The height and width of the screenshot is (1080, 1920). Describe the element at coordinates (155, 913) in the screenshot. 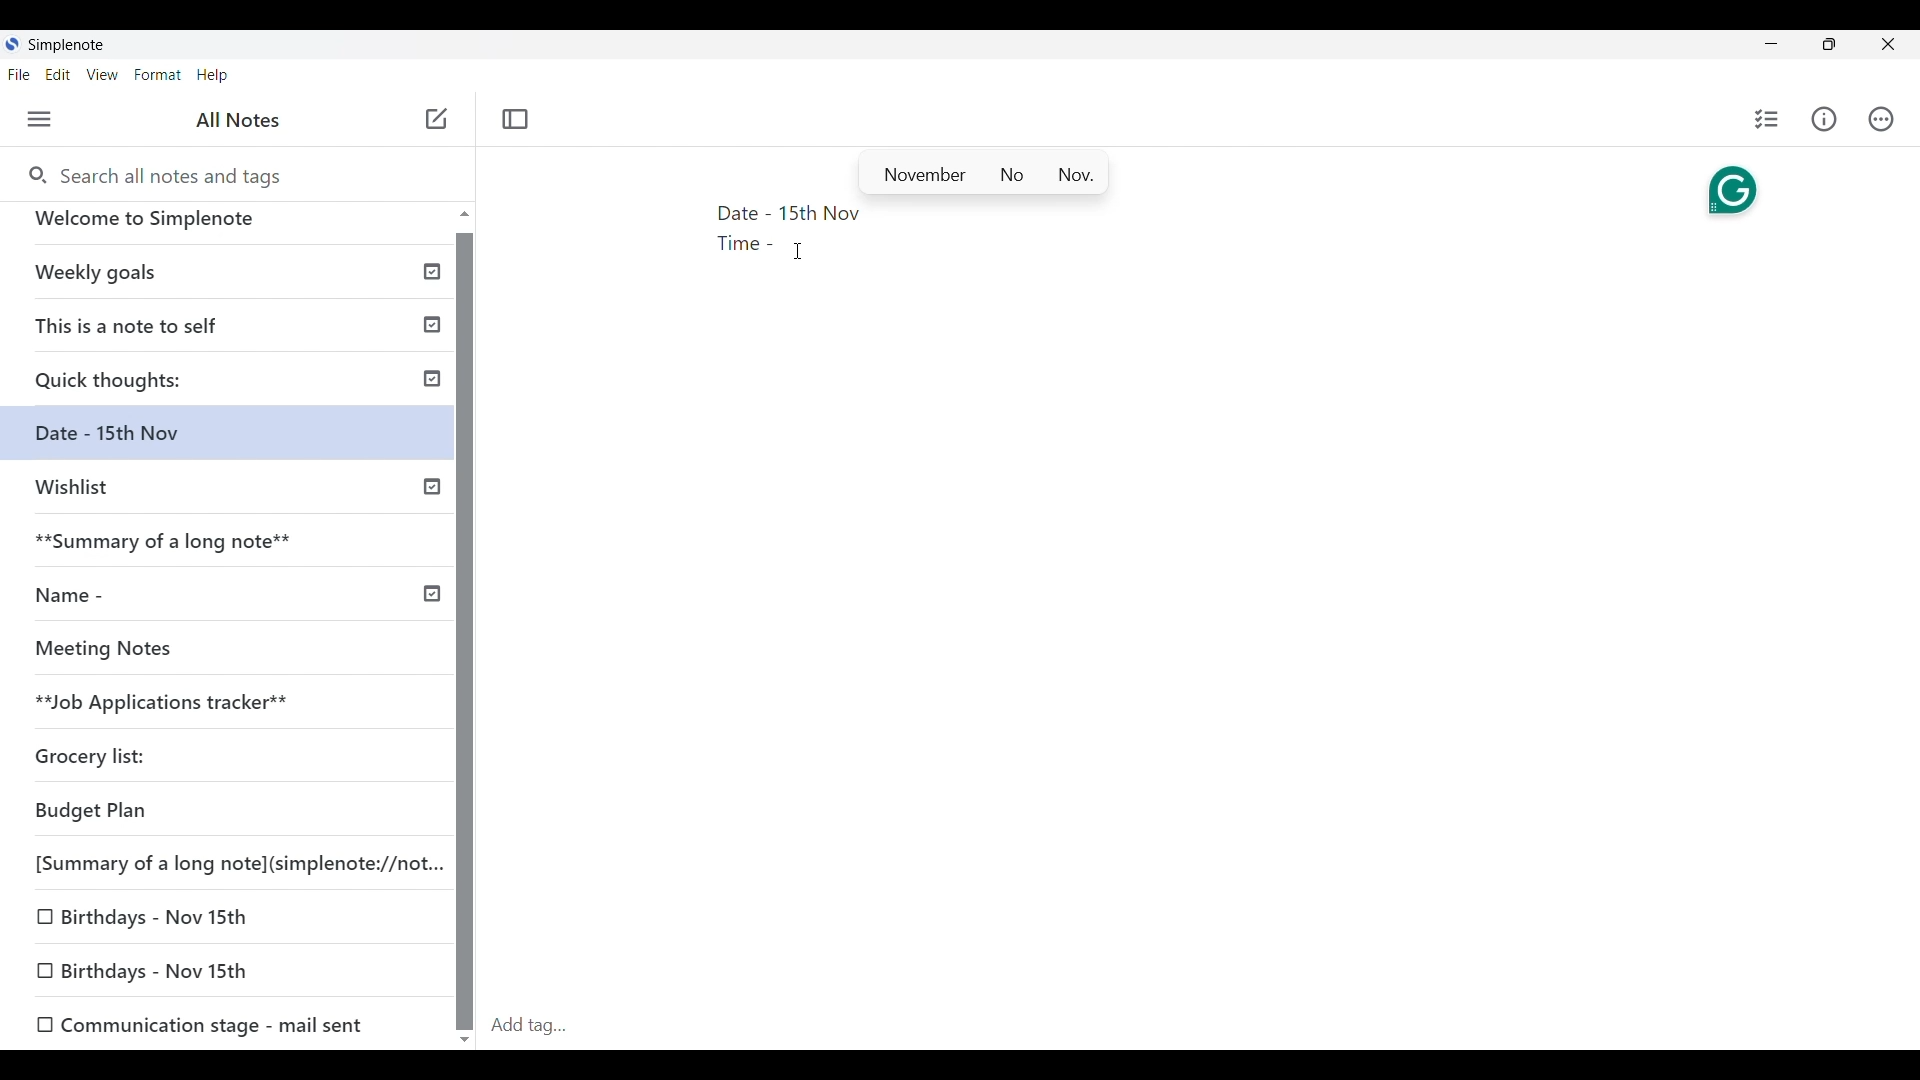

I see `Unpublished note` at that location.